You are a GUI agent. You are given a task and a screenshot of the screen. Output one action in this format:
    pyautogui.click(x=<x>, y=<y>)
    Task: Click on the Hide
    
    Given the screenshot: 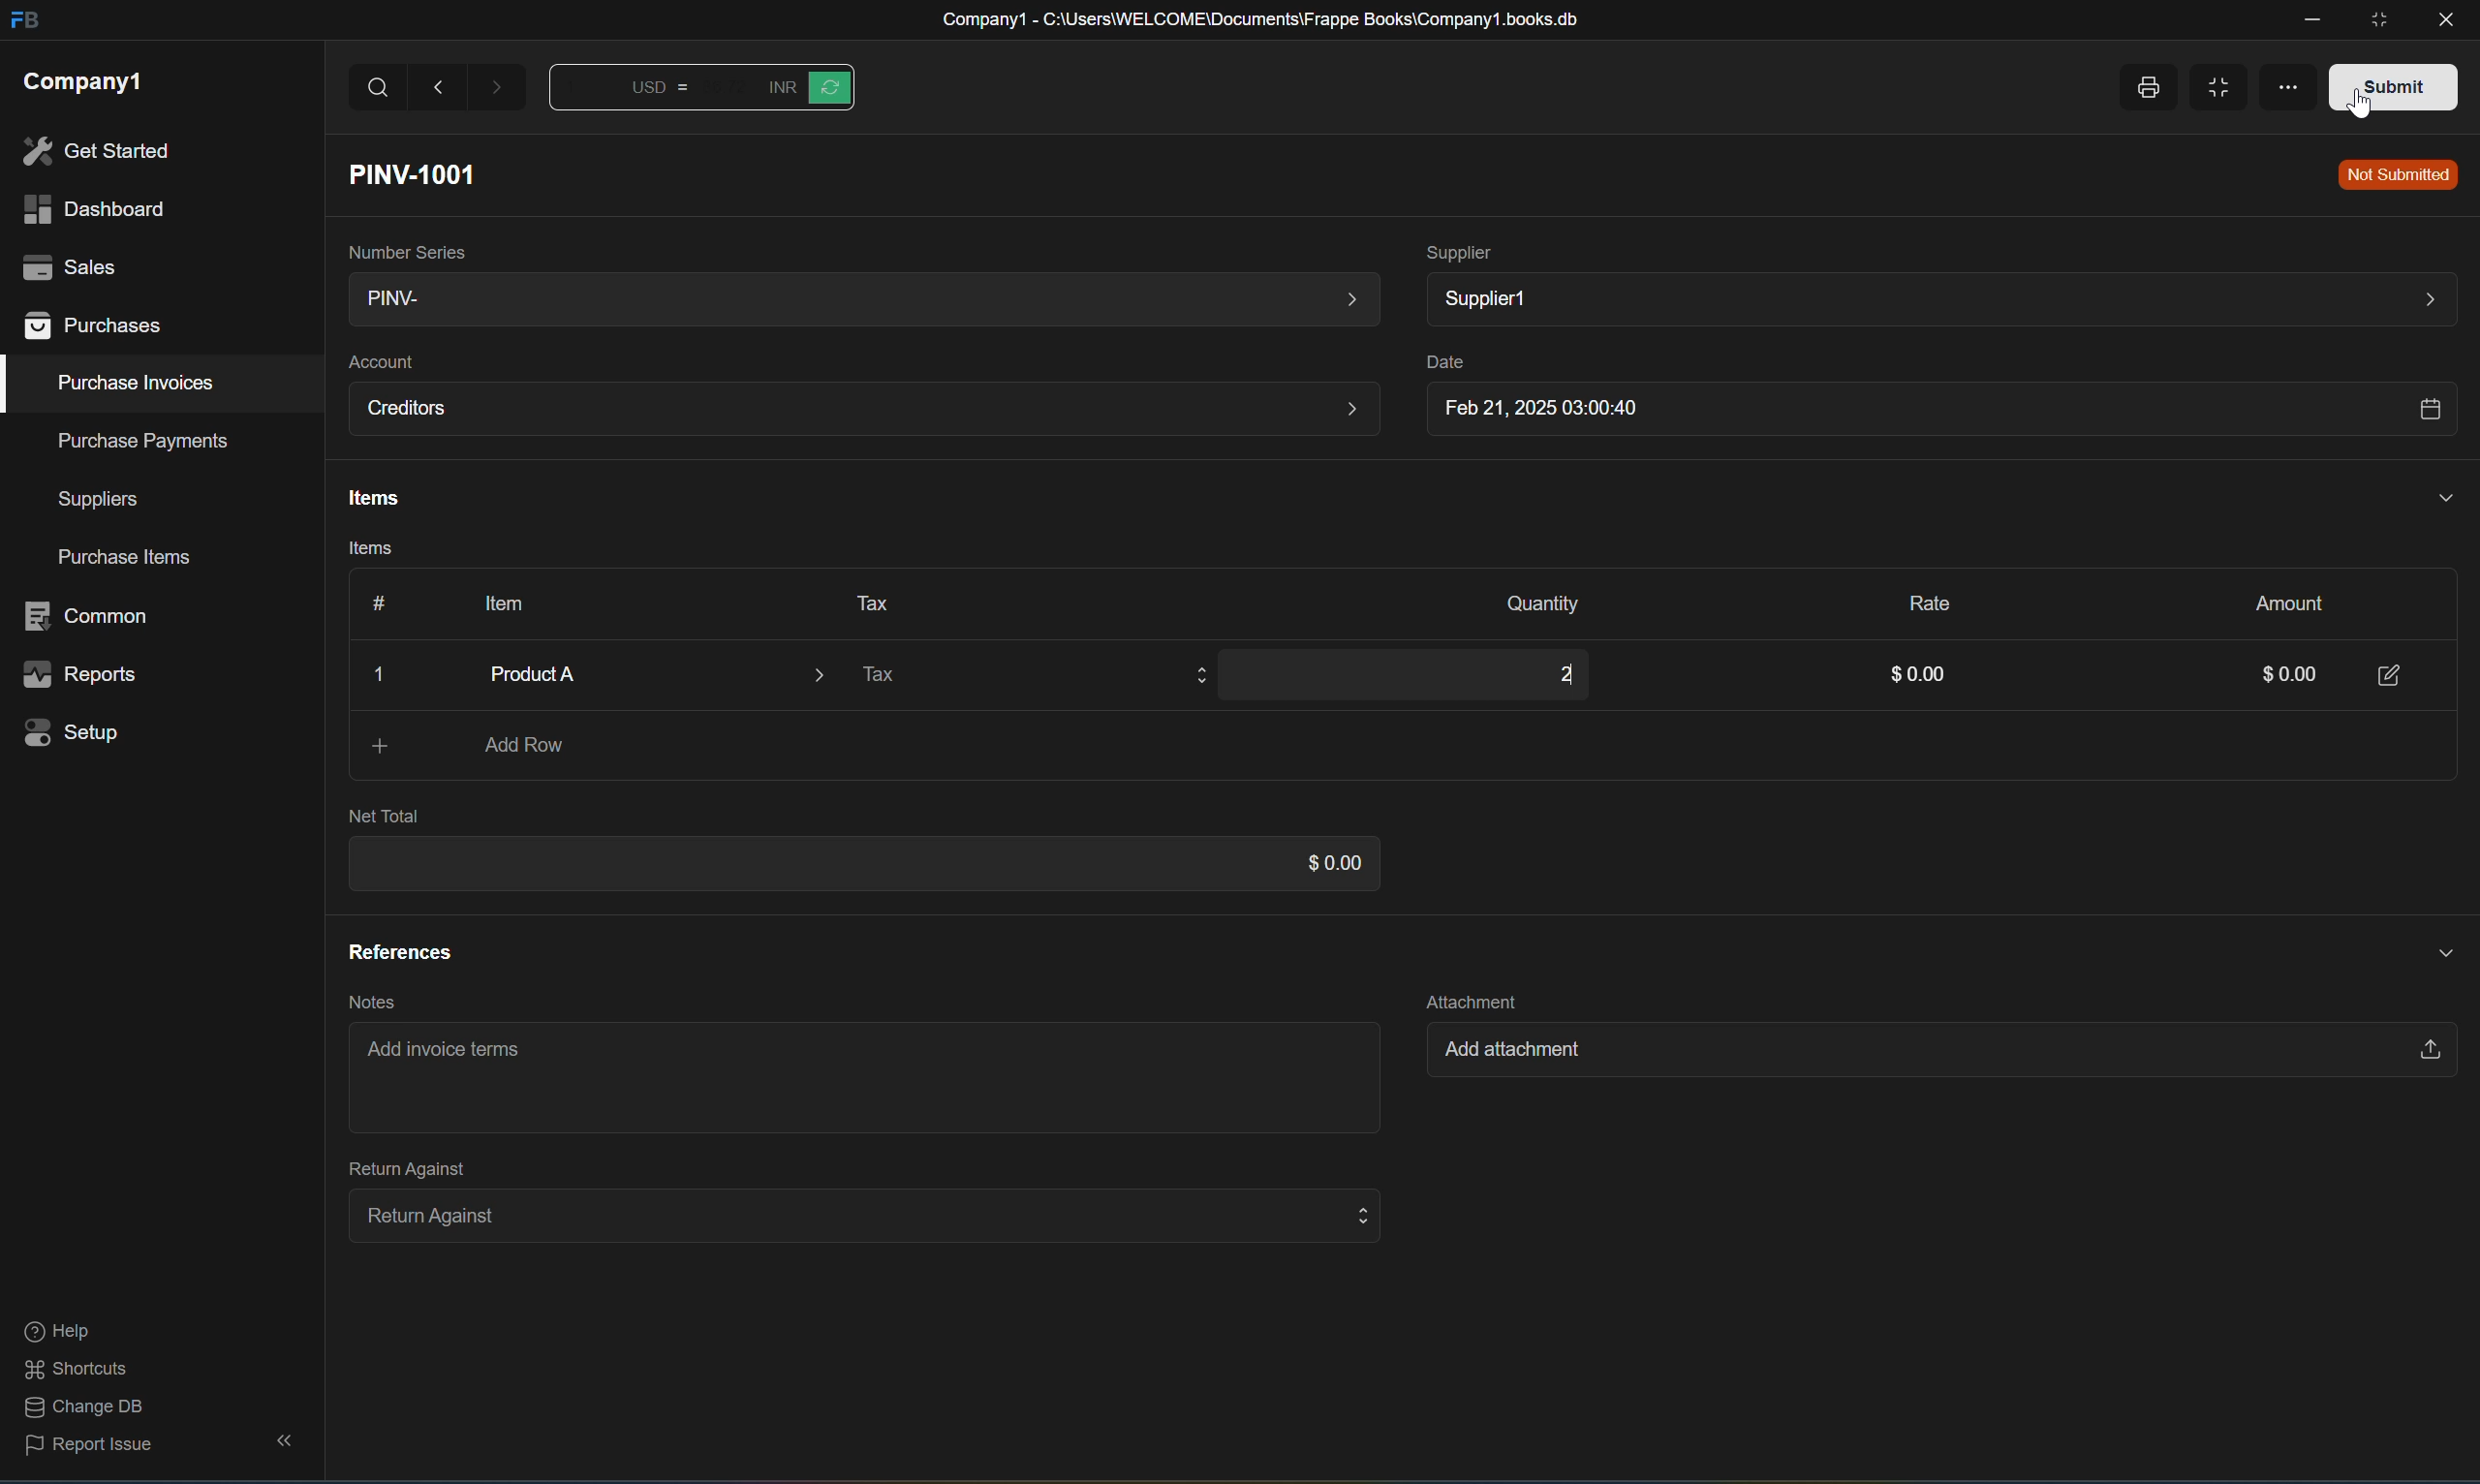 What is the action you would take?
    pyautogui.click(x=2440, y=496)
    